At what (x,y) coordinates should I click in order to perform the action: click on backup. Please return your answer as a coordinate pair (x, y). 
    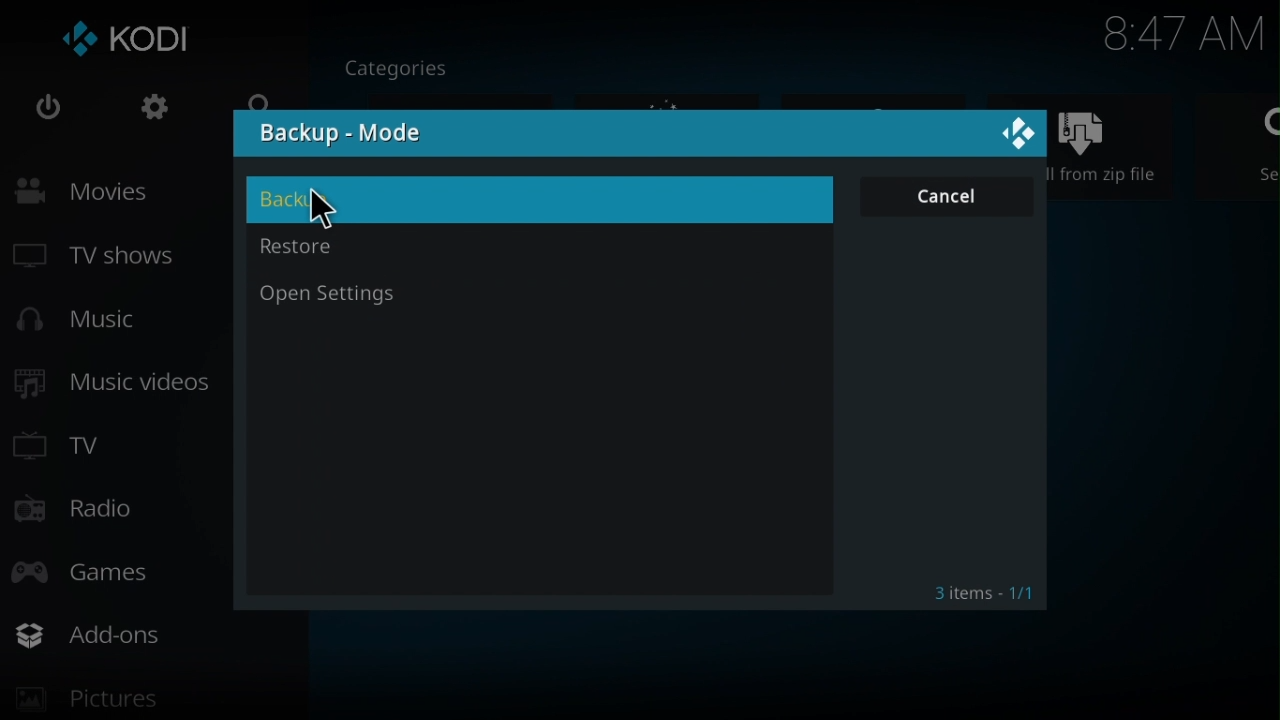
    Looking at the image, I should click on (535, 199).